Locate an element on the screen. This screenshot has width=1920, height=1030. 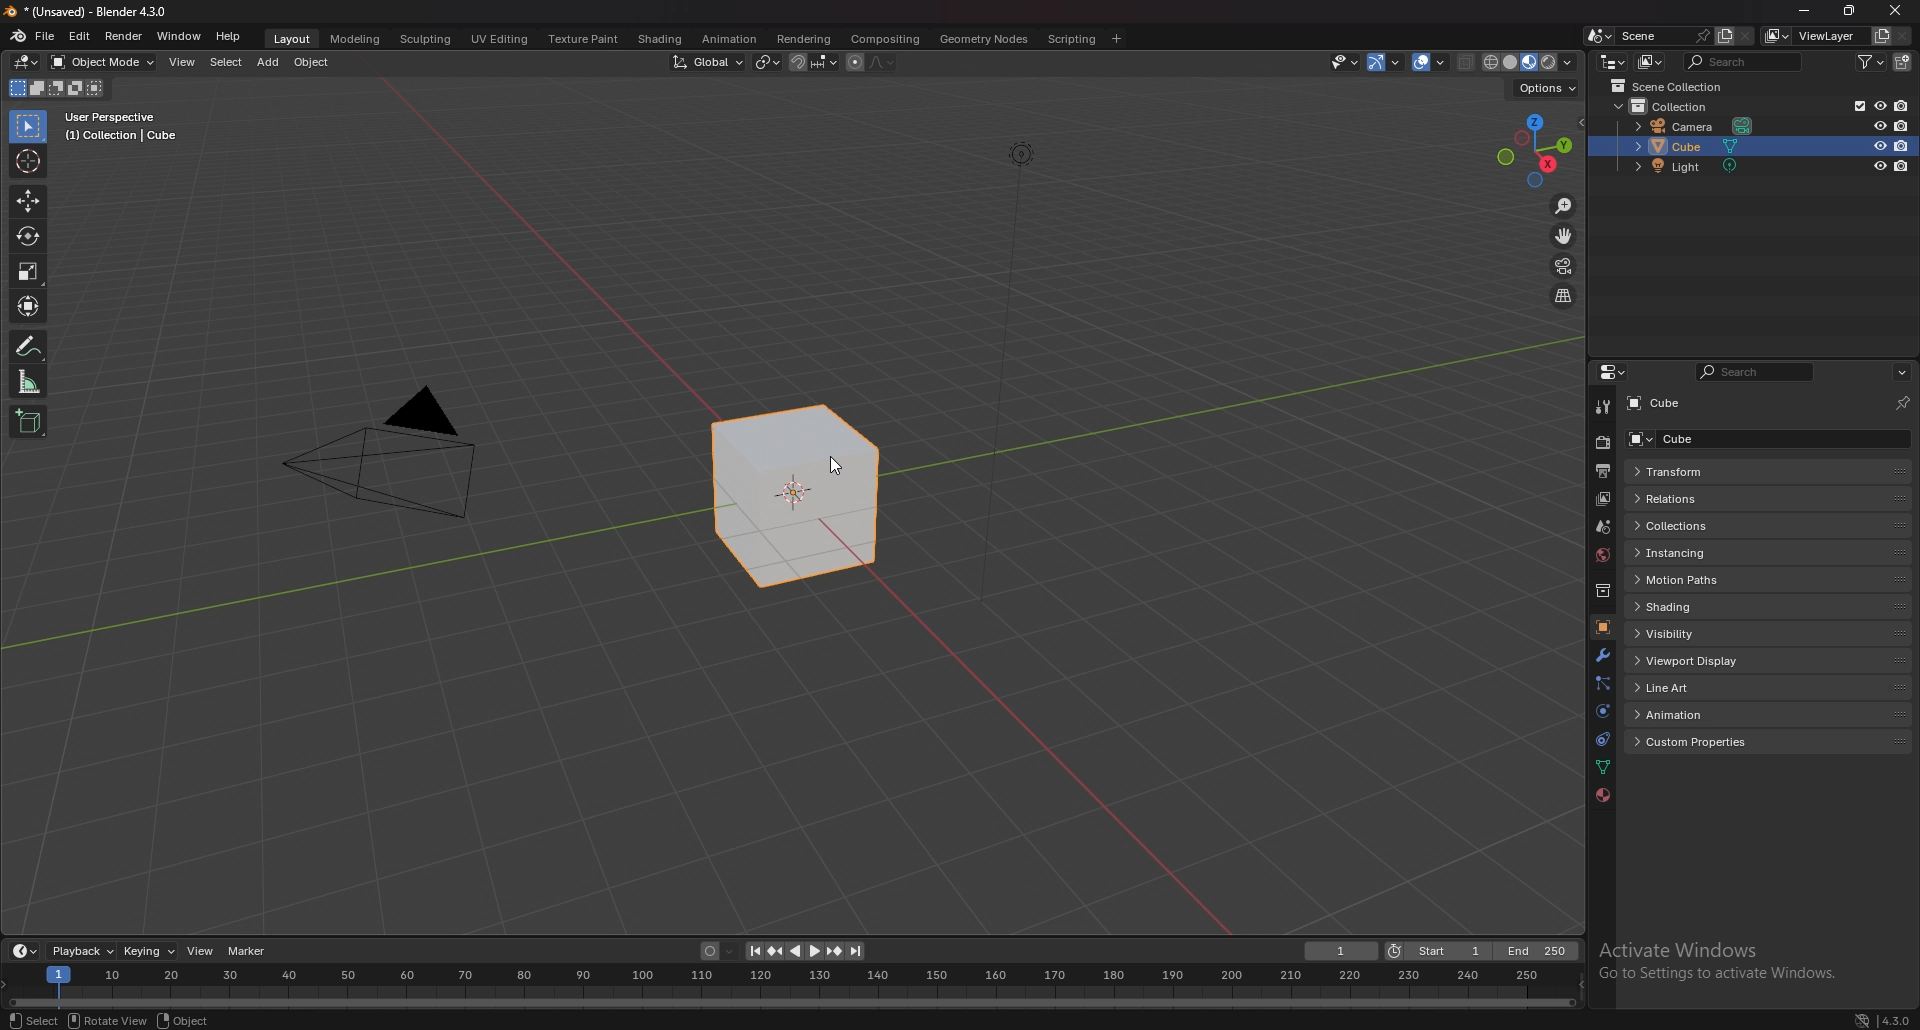
annotate is located at coordinates (27, 346).